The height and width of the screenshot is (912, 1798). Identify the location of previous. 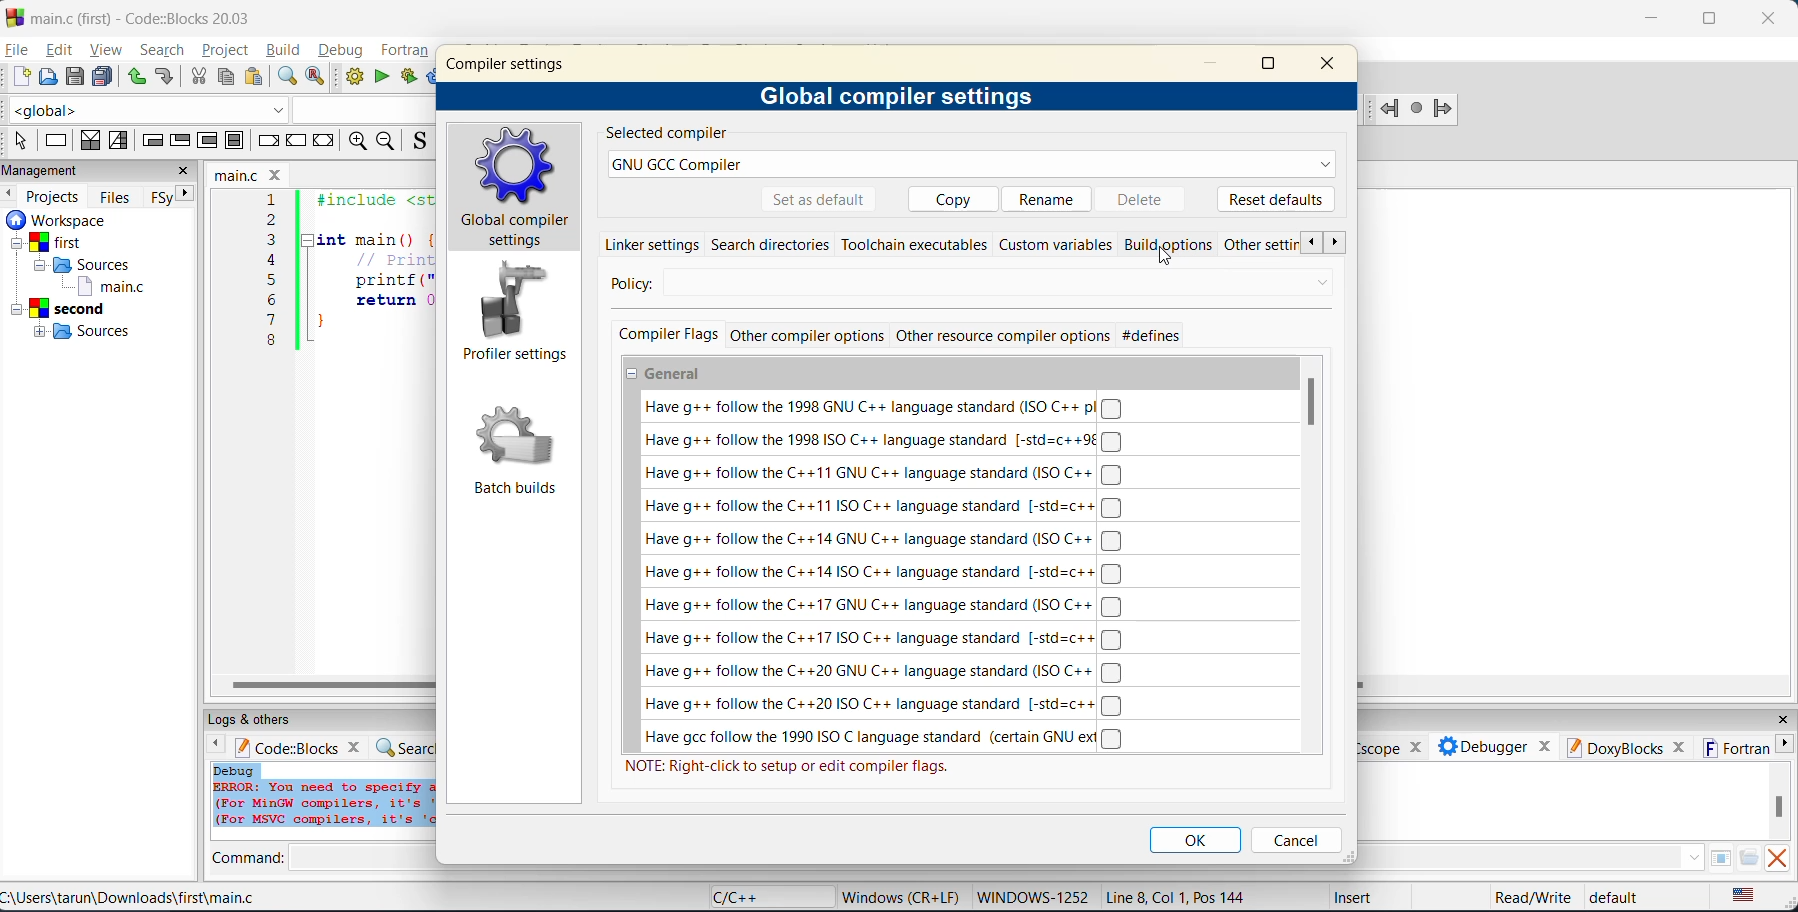
(11, 194).